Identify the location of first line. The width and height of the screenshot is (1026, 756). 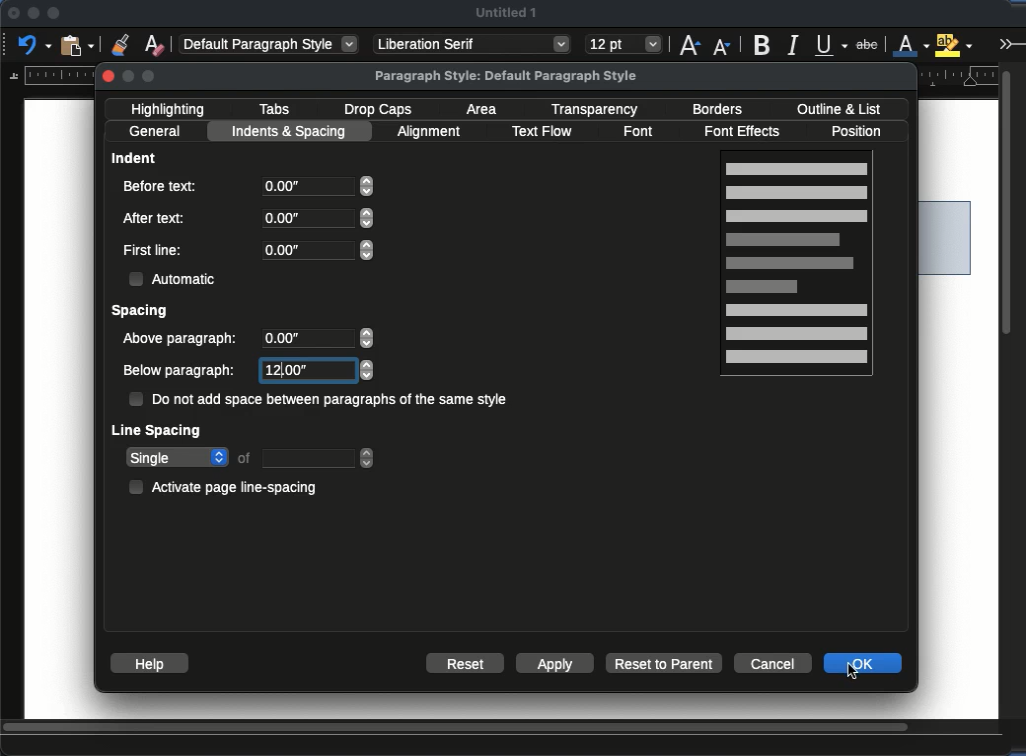
(153, 250).